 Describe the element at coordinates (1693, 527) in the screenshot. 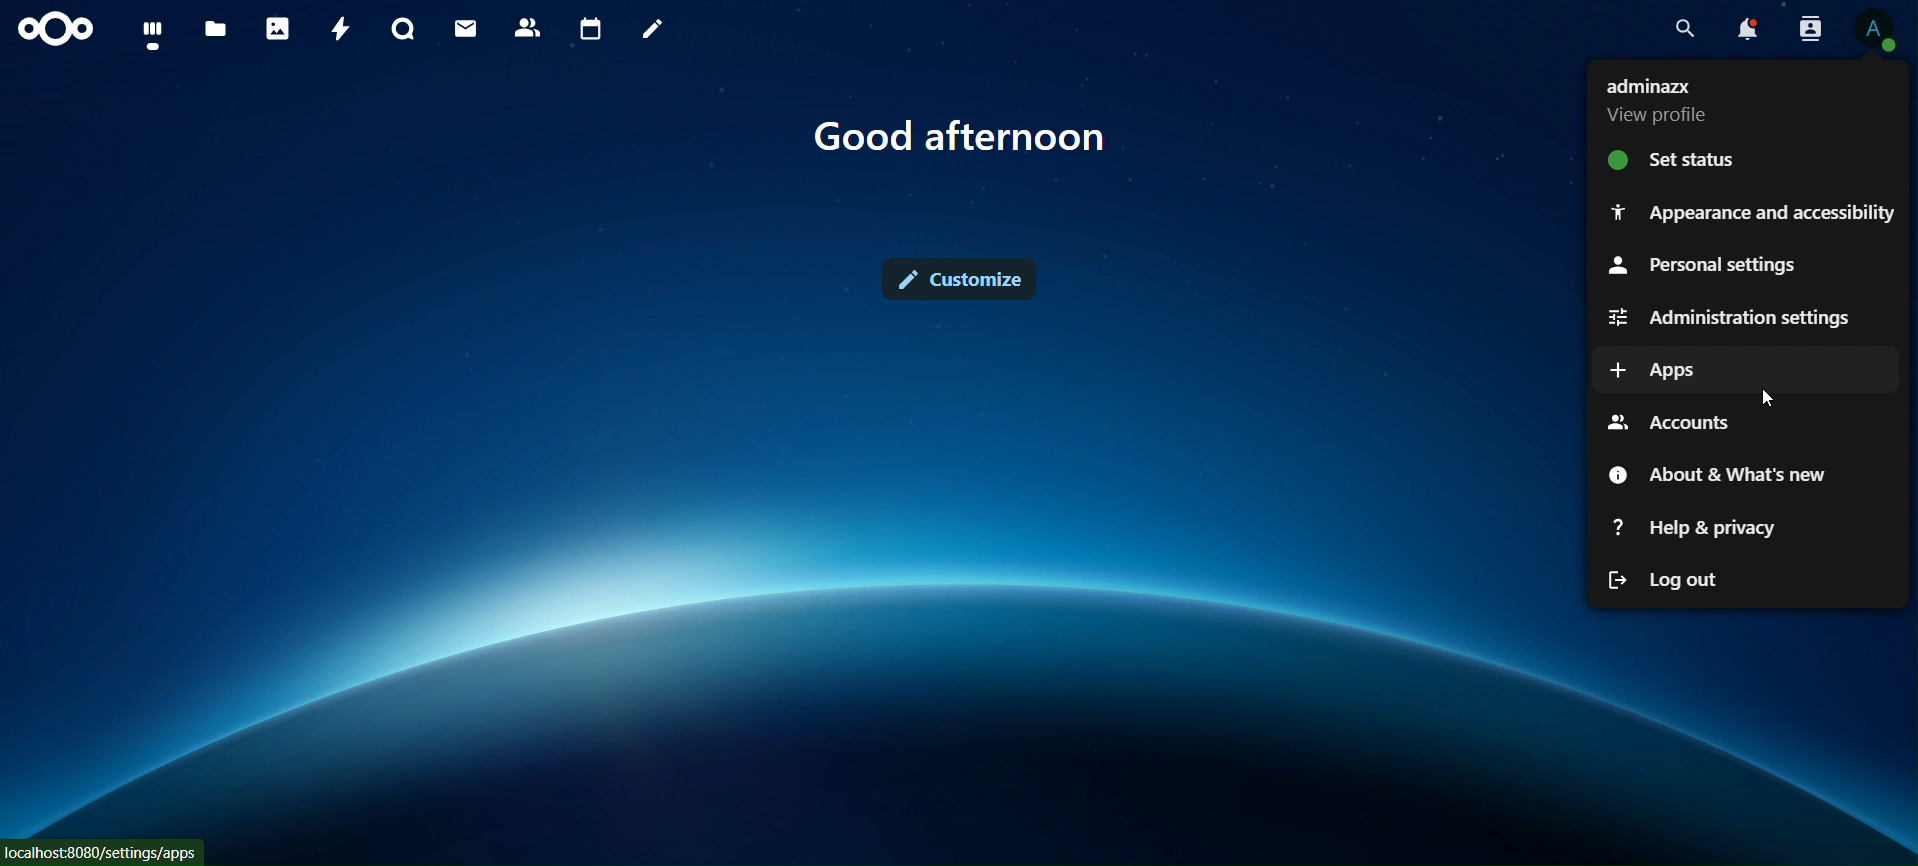

I see `help & privacy` at that location.